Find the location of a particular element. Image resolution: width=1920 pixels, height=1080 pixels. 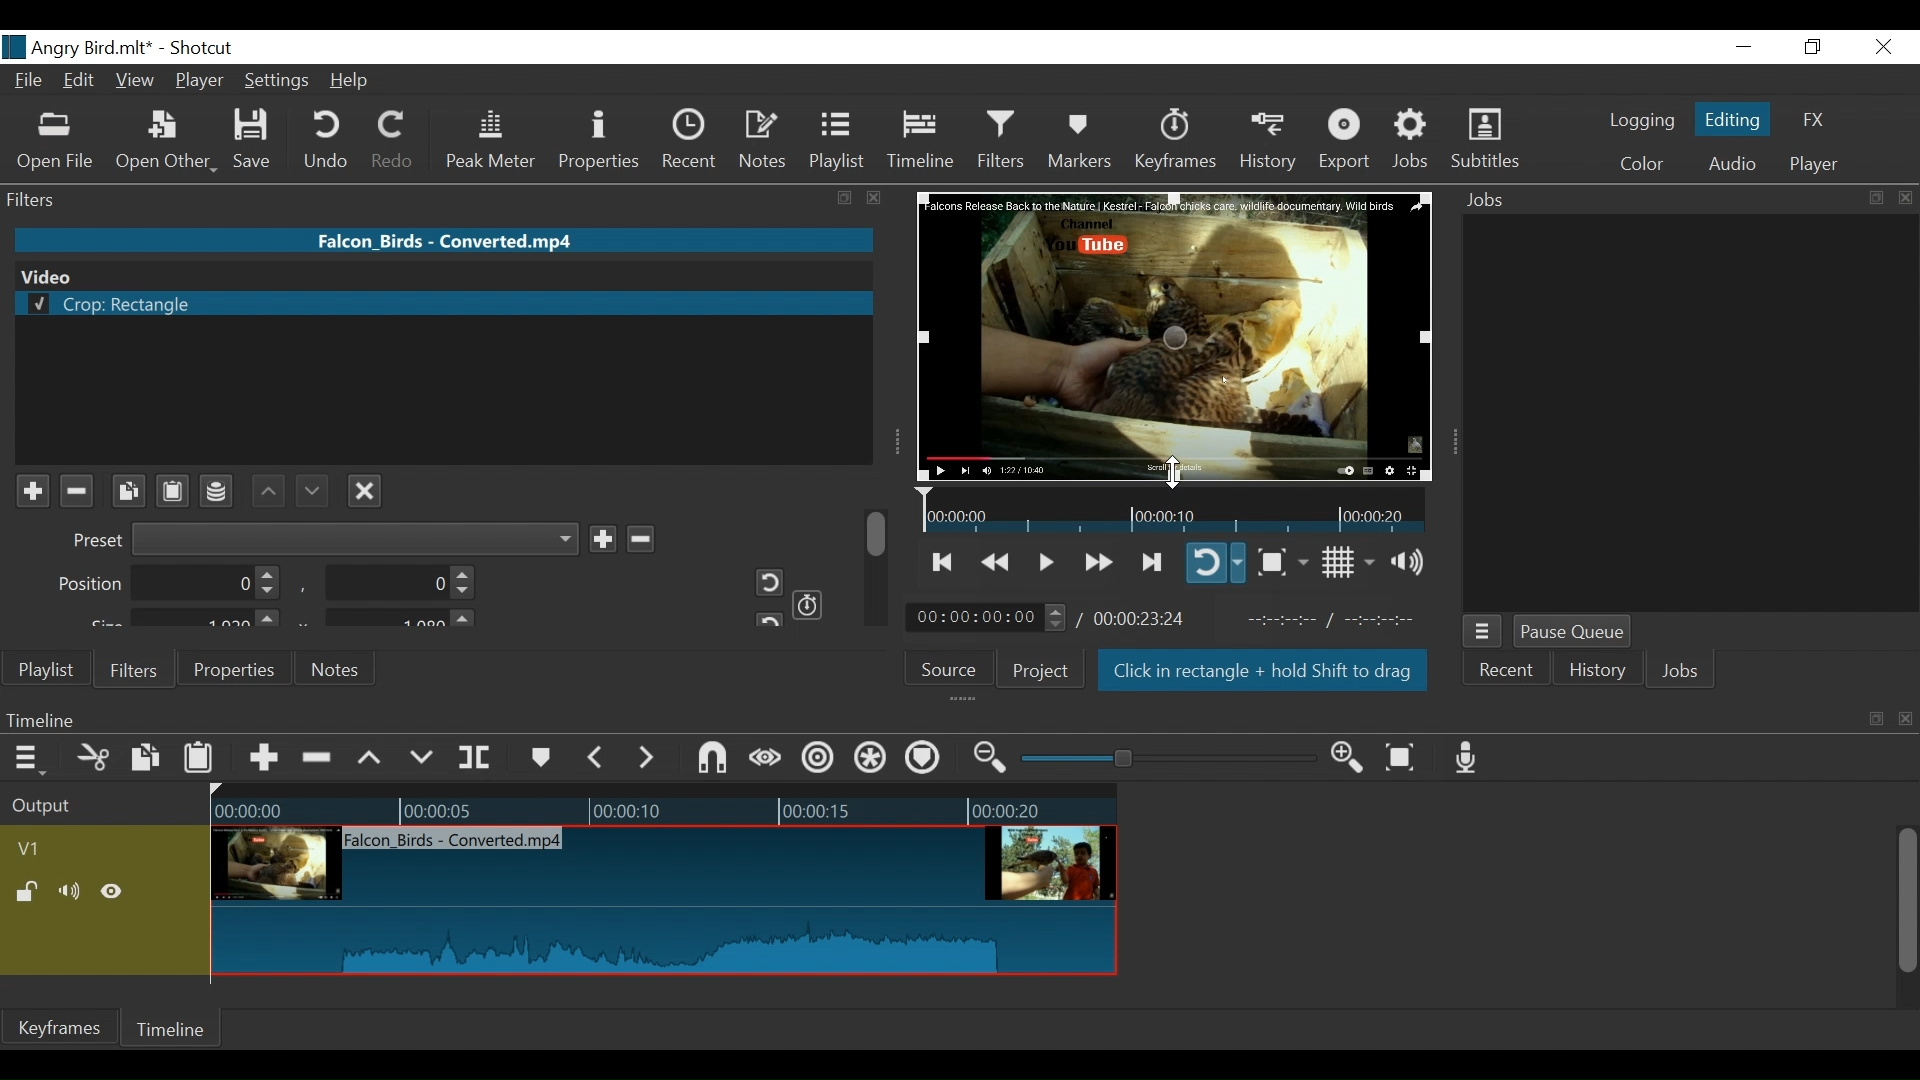

Player is located at coordinates (1814, 165).